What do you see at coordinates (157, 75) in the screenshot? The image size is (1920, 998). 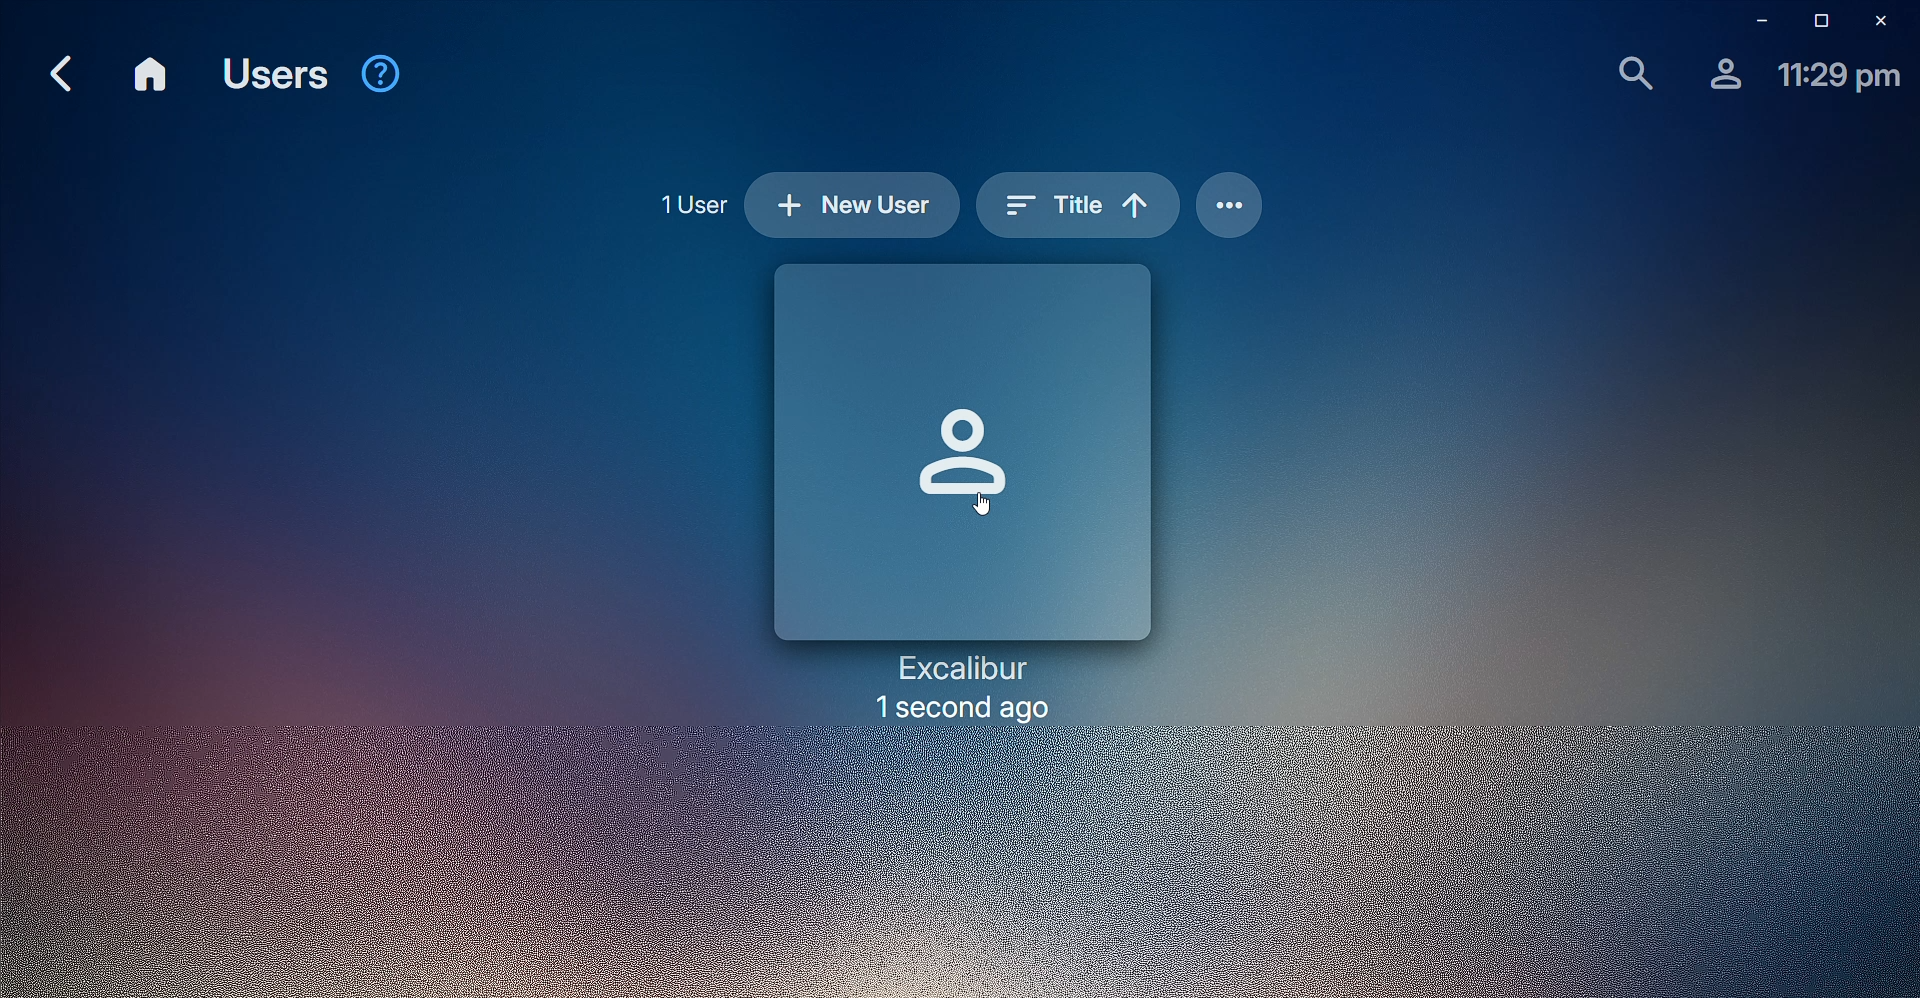 I see `Home` at bounding box center [157, 75].